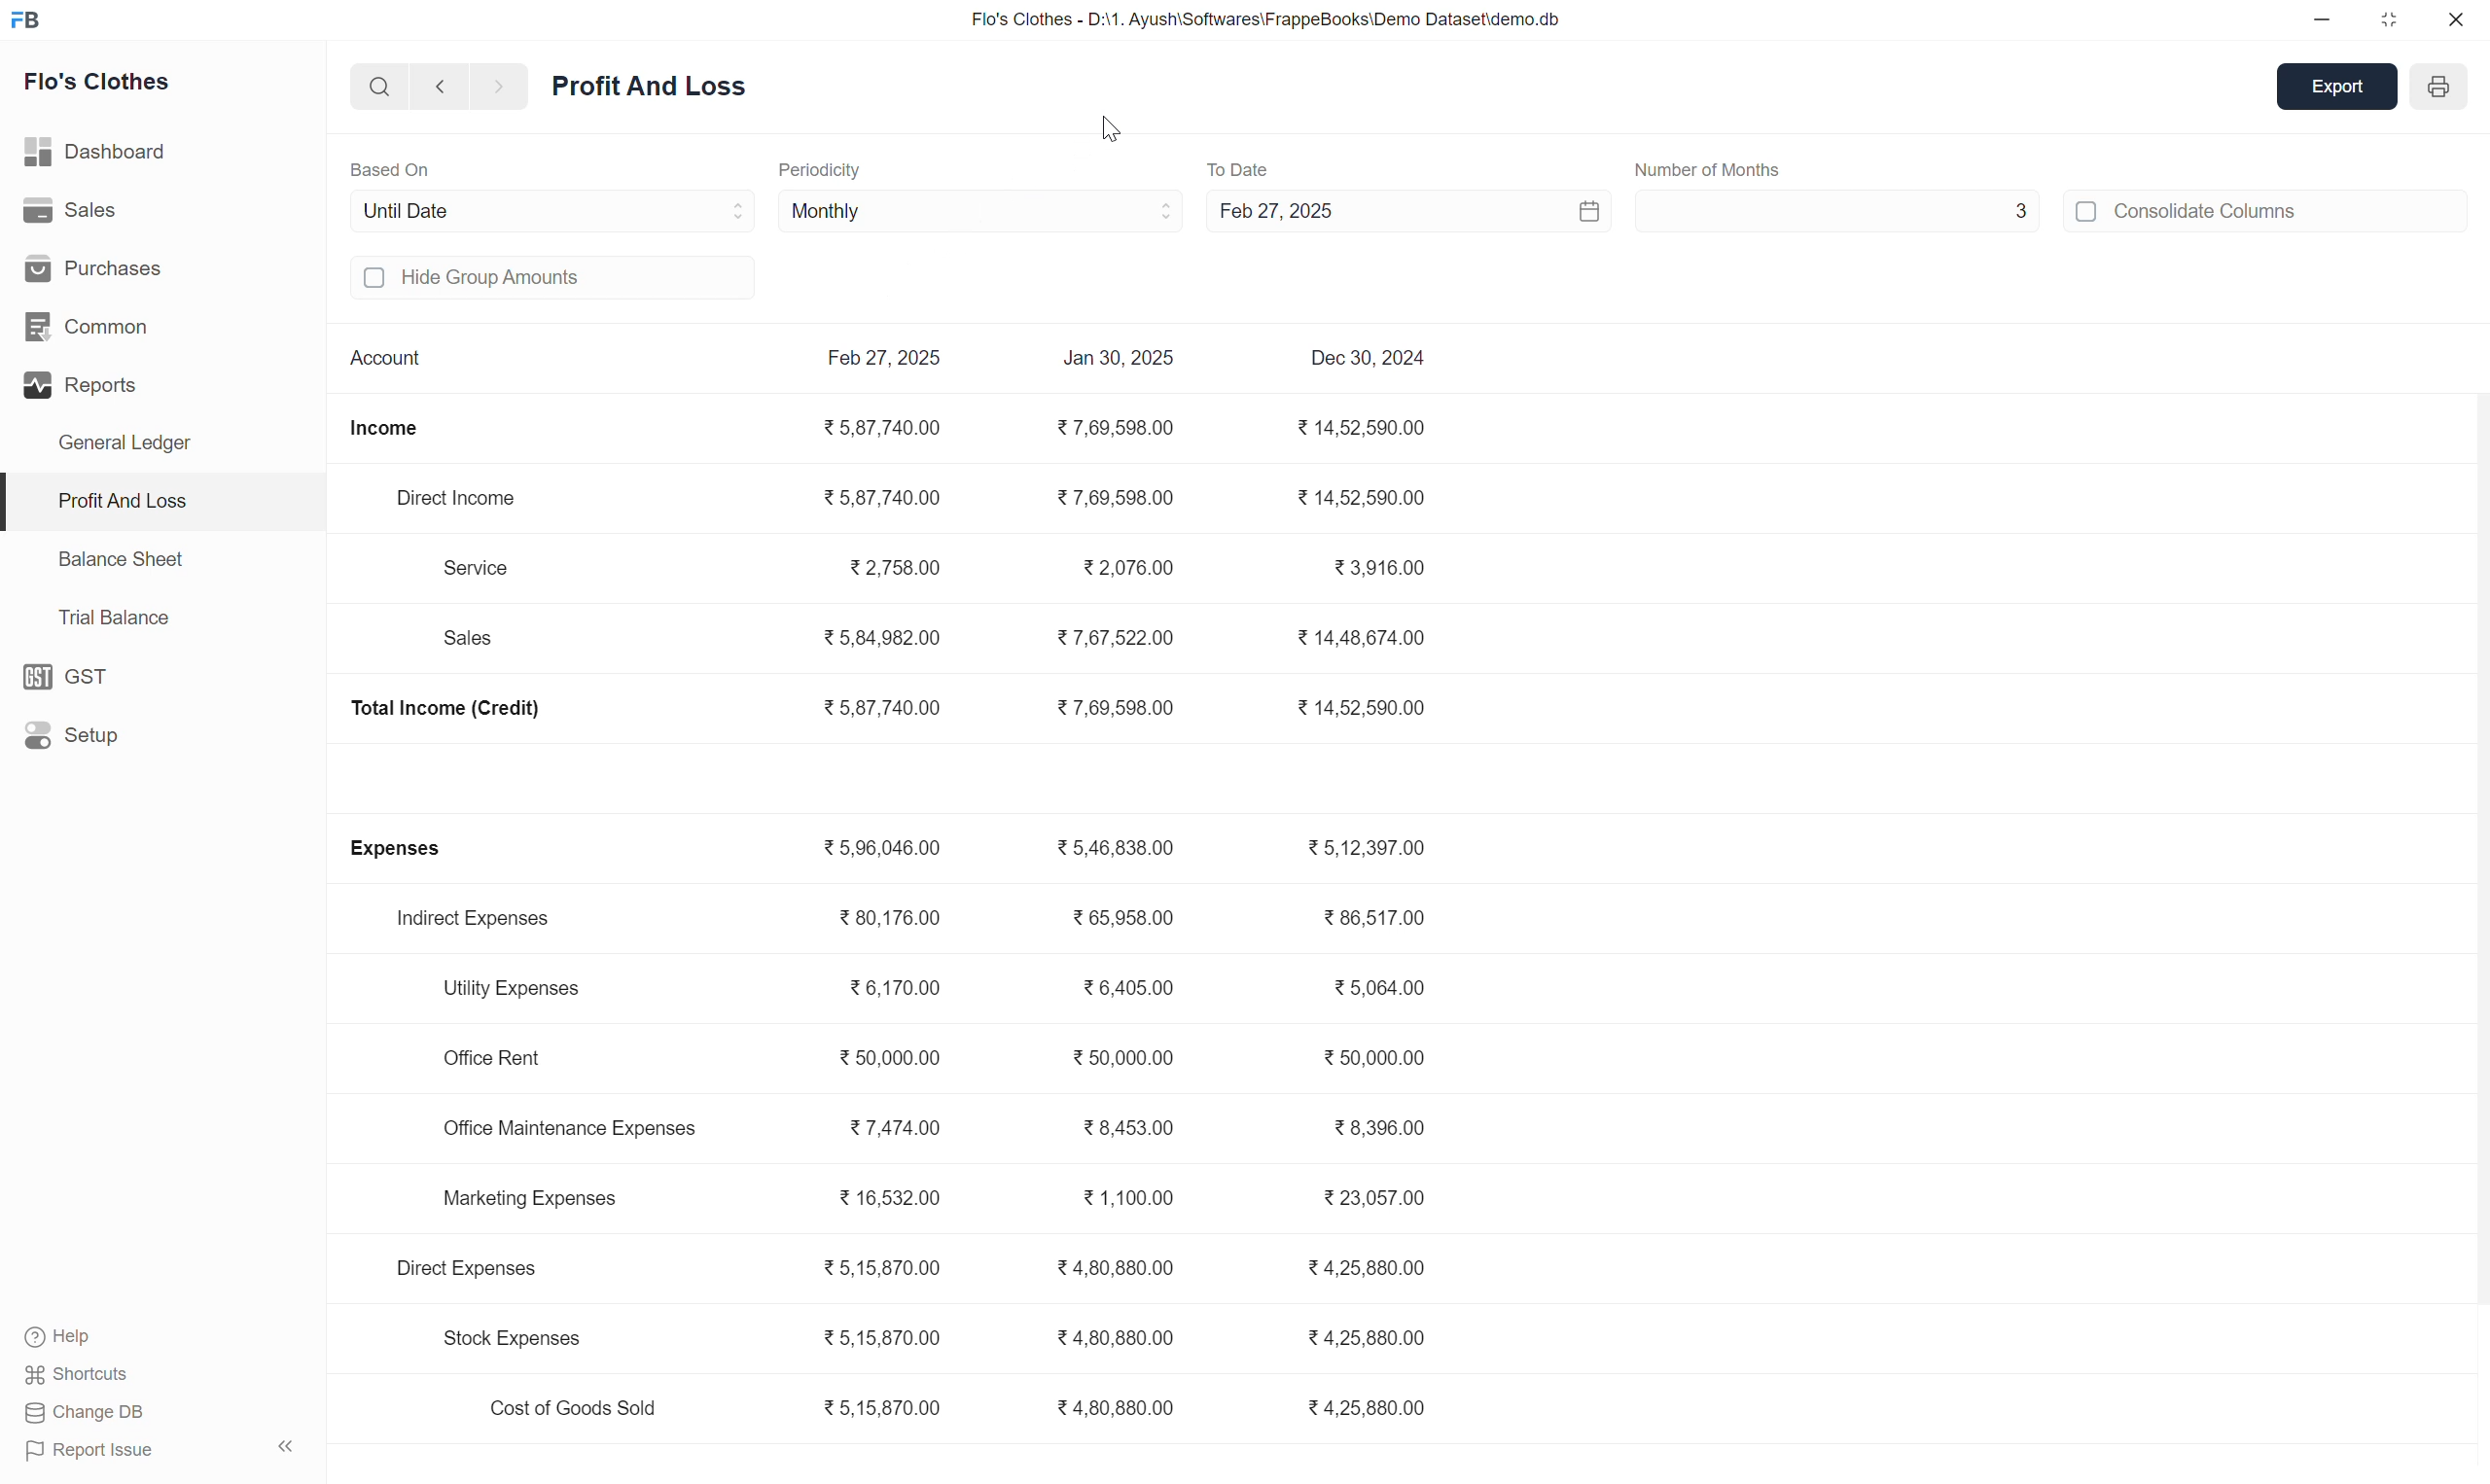 The height and width of the screenshot is (1484, 2490). I want to click on Indirect Expenses, so click(484, 923).